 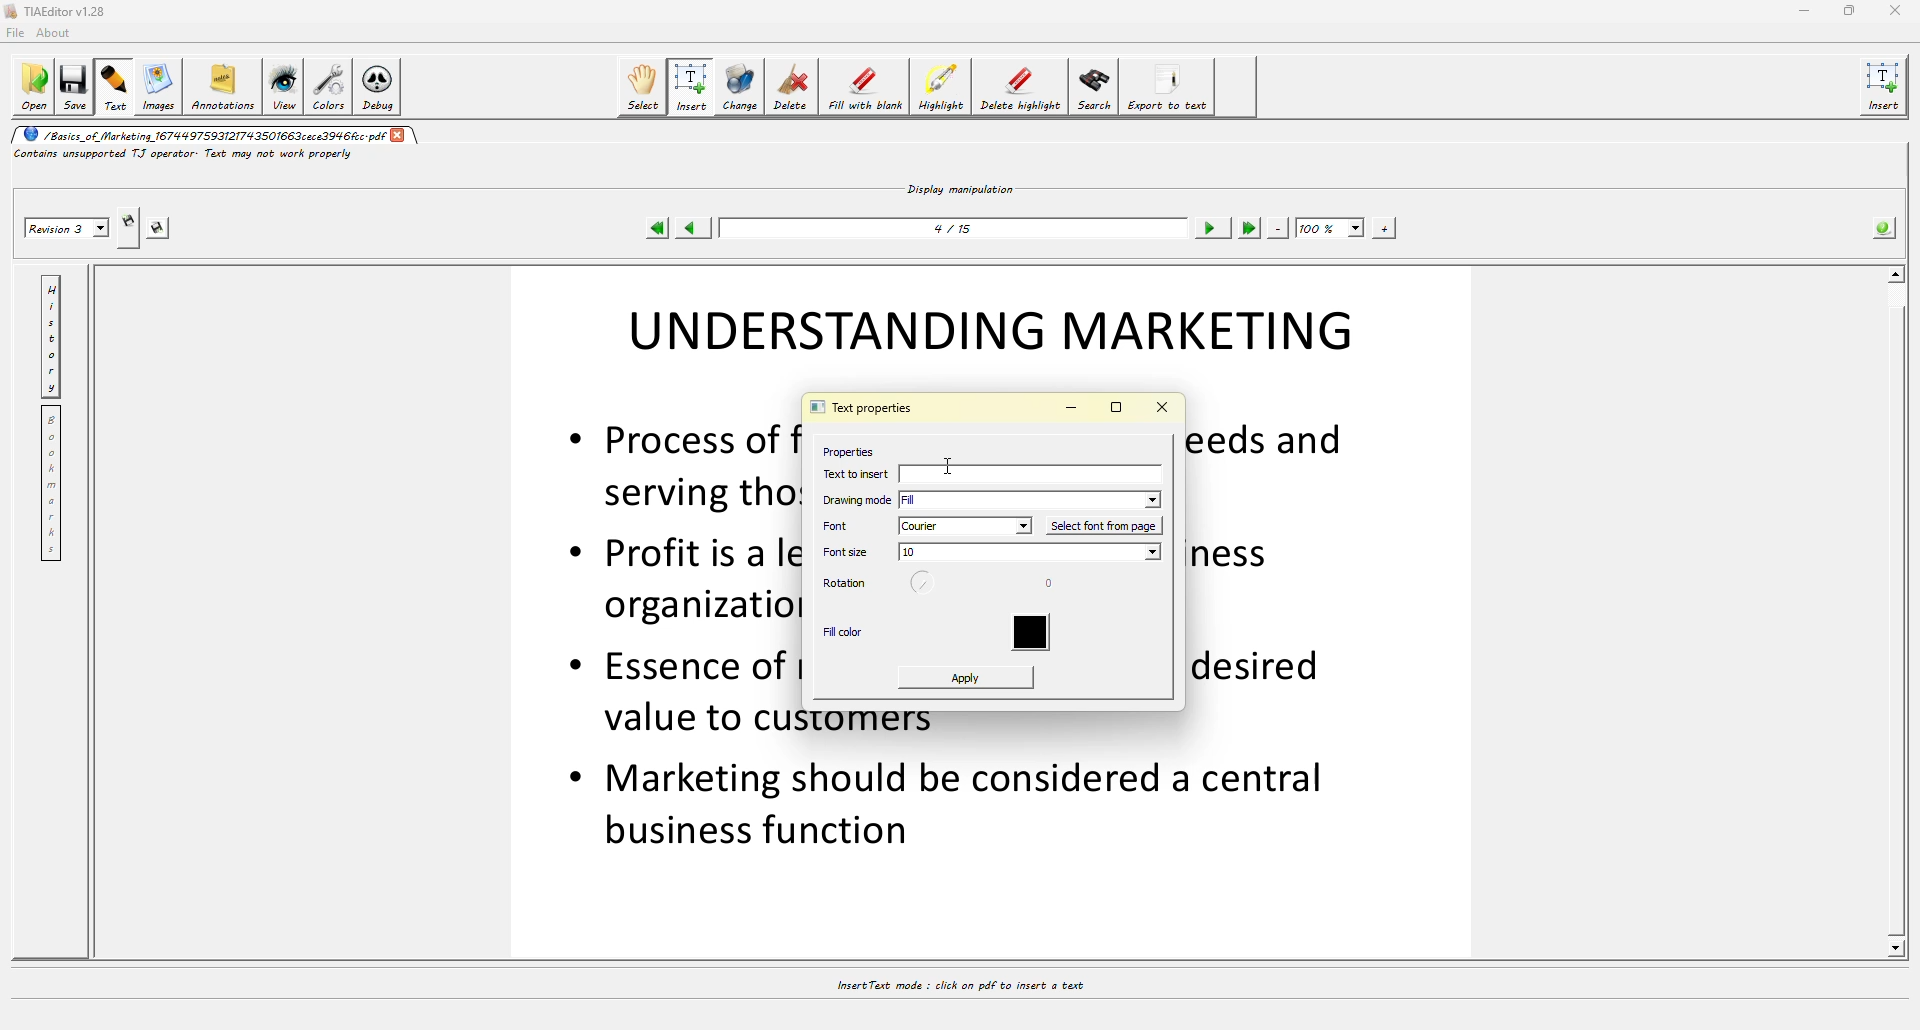 What do you see at coordinates (847, 525) in the screenshot?
I see `font` at bounding box center [847, 525].